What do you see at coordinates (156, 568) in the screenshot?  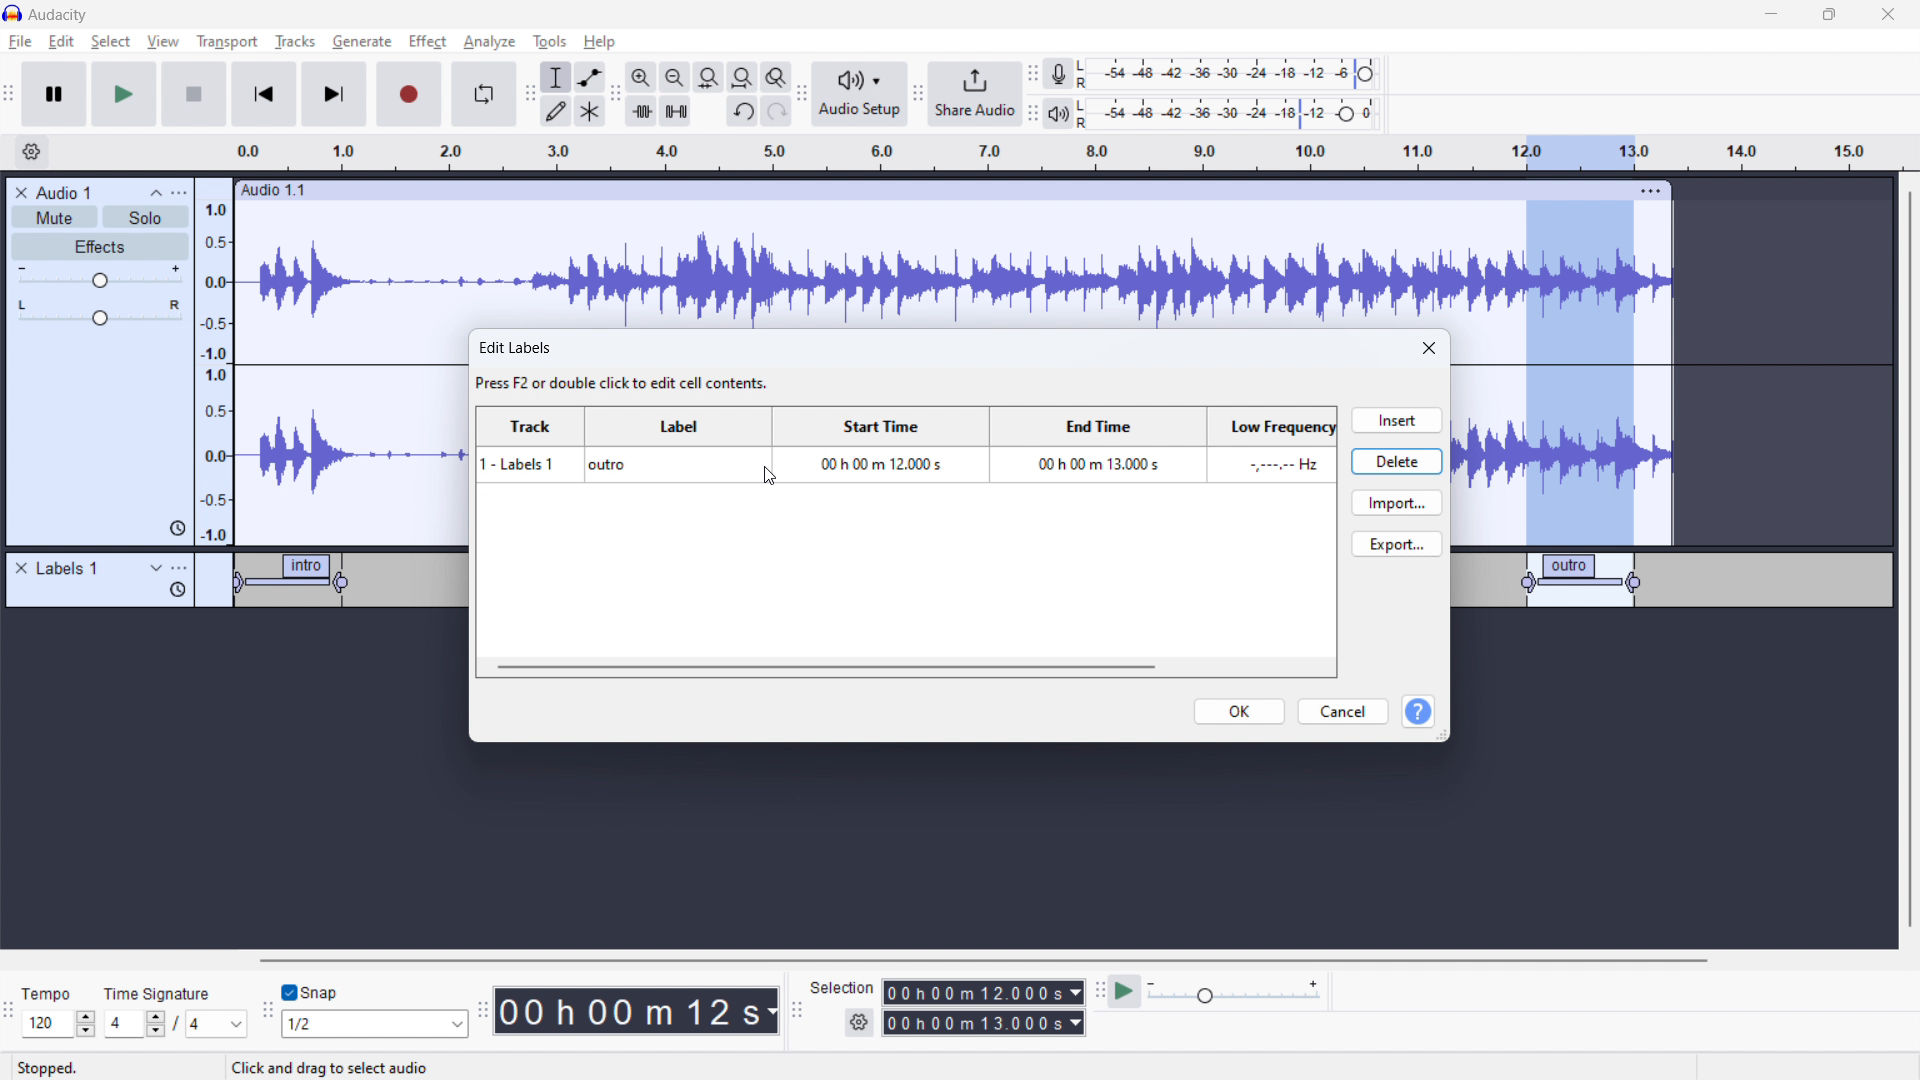 I see `expand` at bounding box center [156, 568].